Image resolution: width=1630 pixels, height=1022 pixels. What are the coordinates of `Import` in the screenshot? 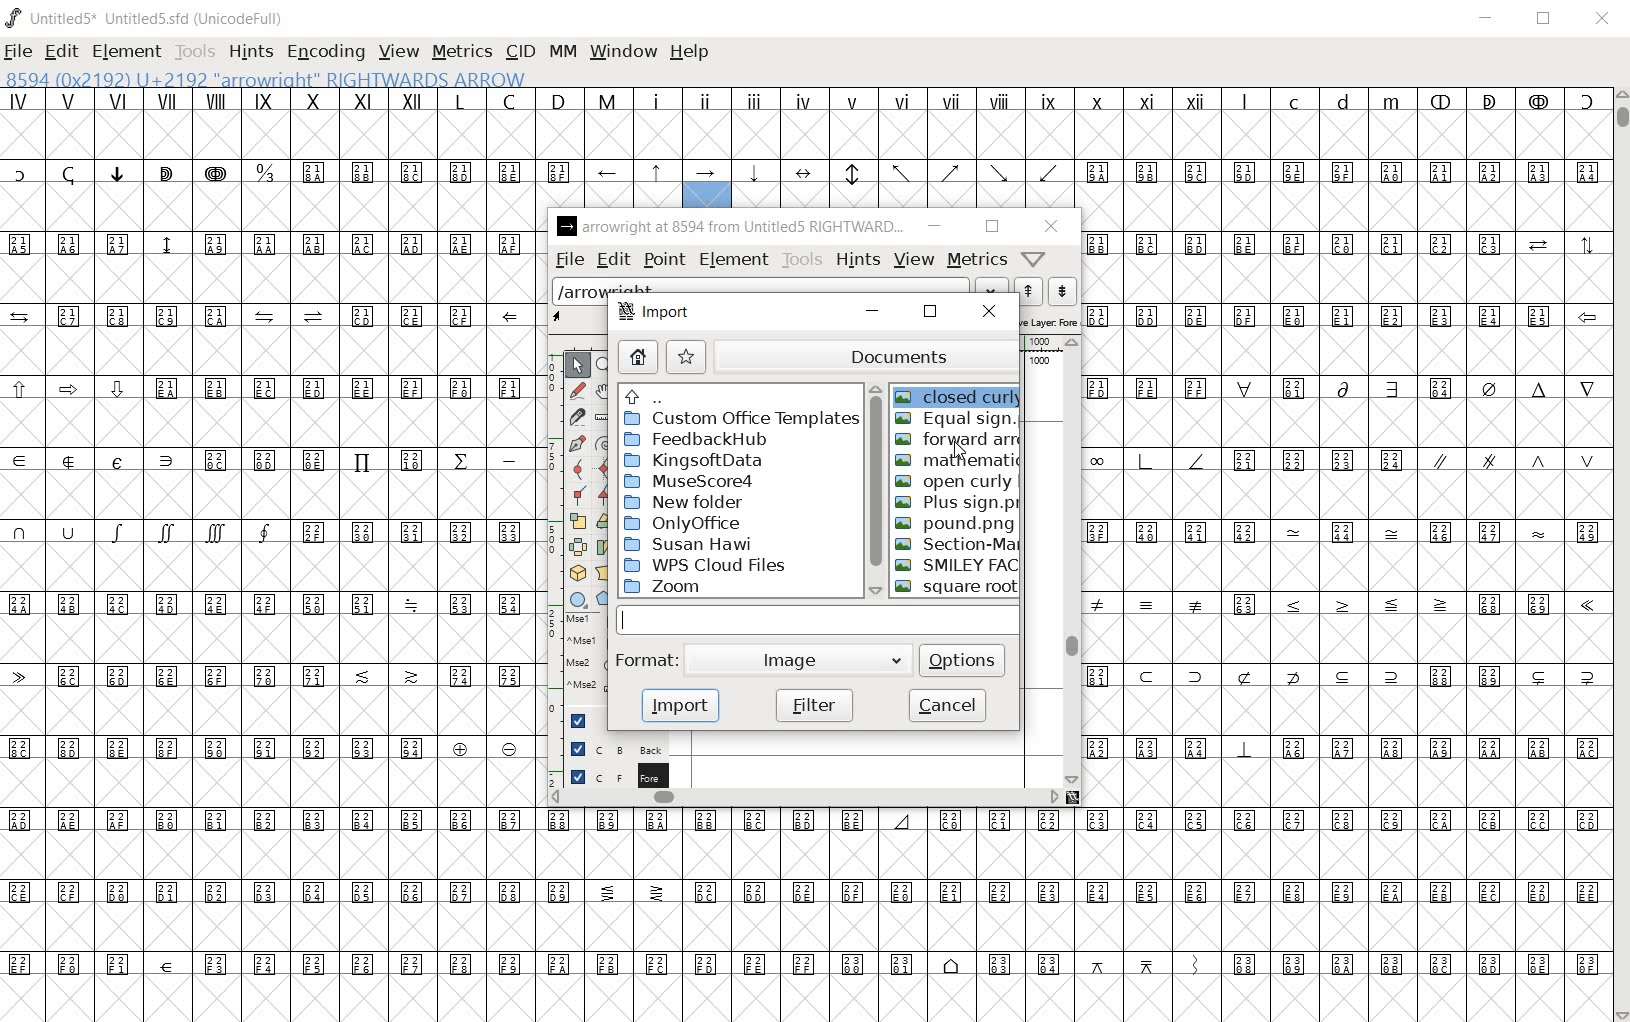 It's located at (656, 314).